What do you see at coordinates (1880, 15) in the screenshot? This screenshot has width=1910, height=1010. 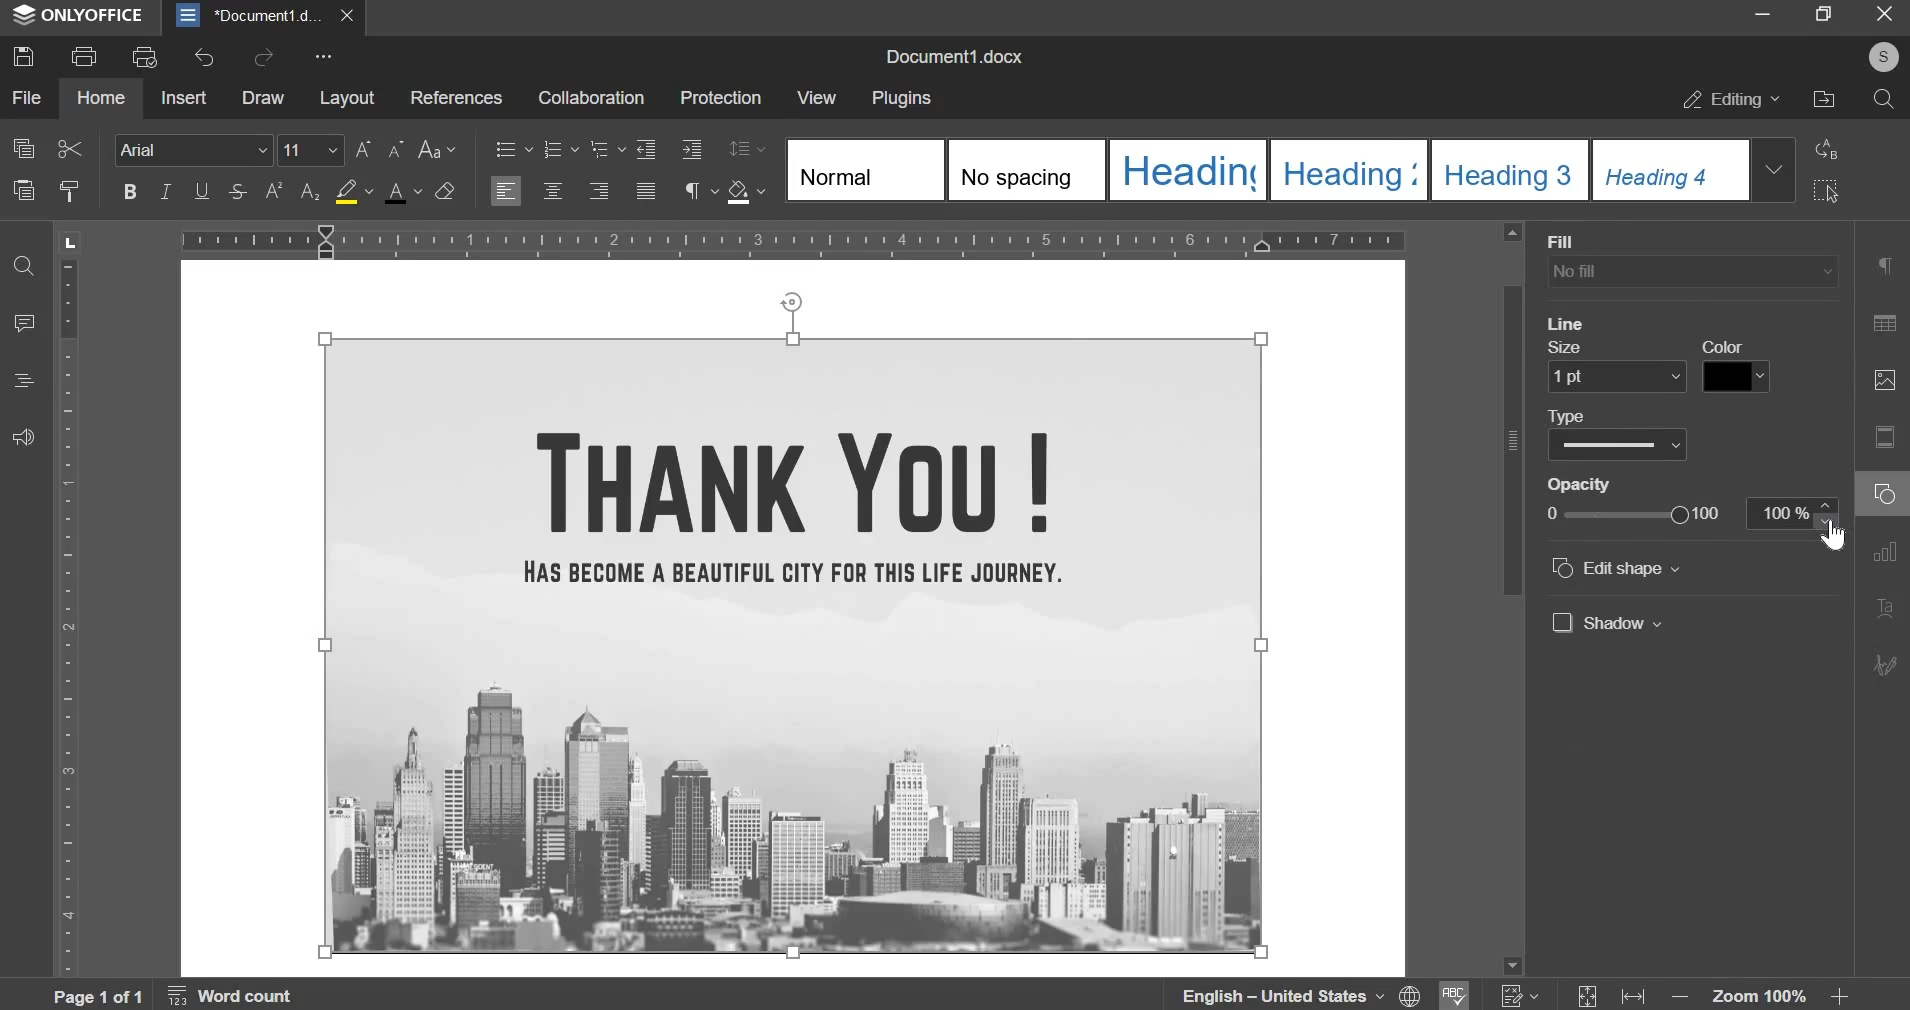 I see `close` at bounding box center [1880, 15].